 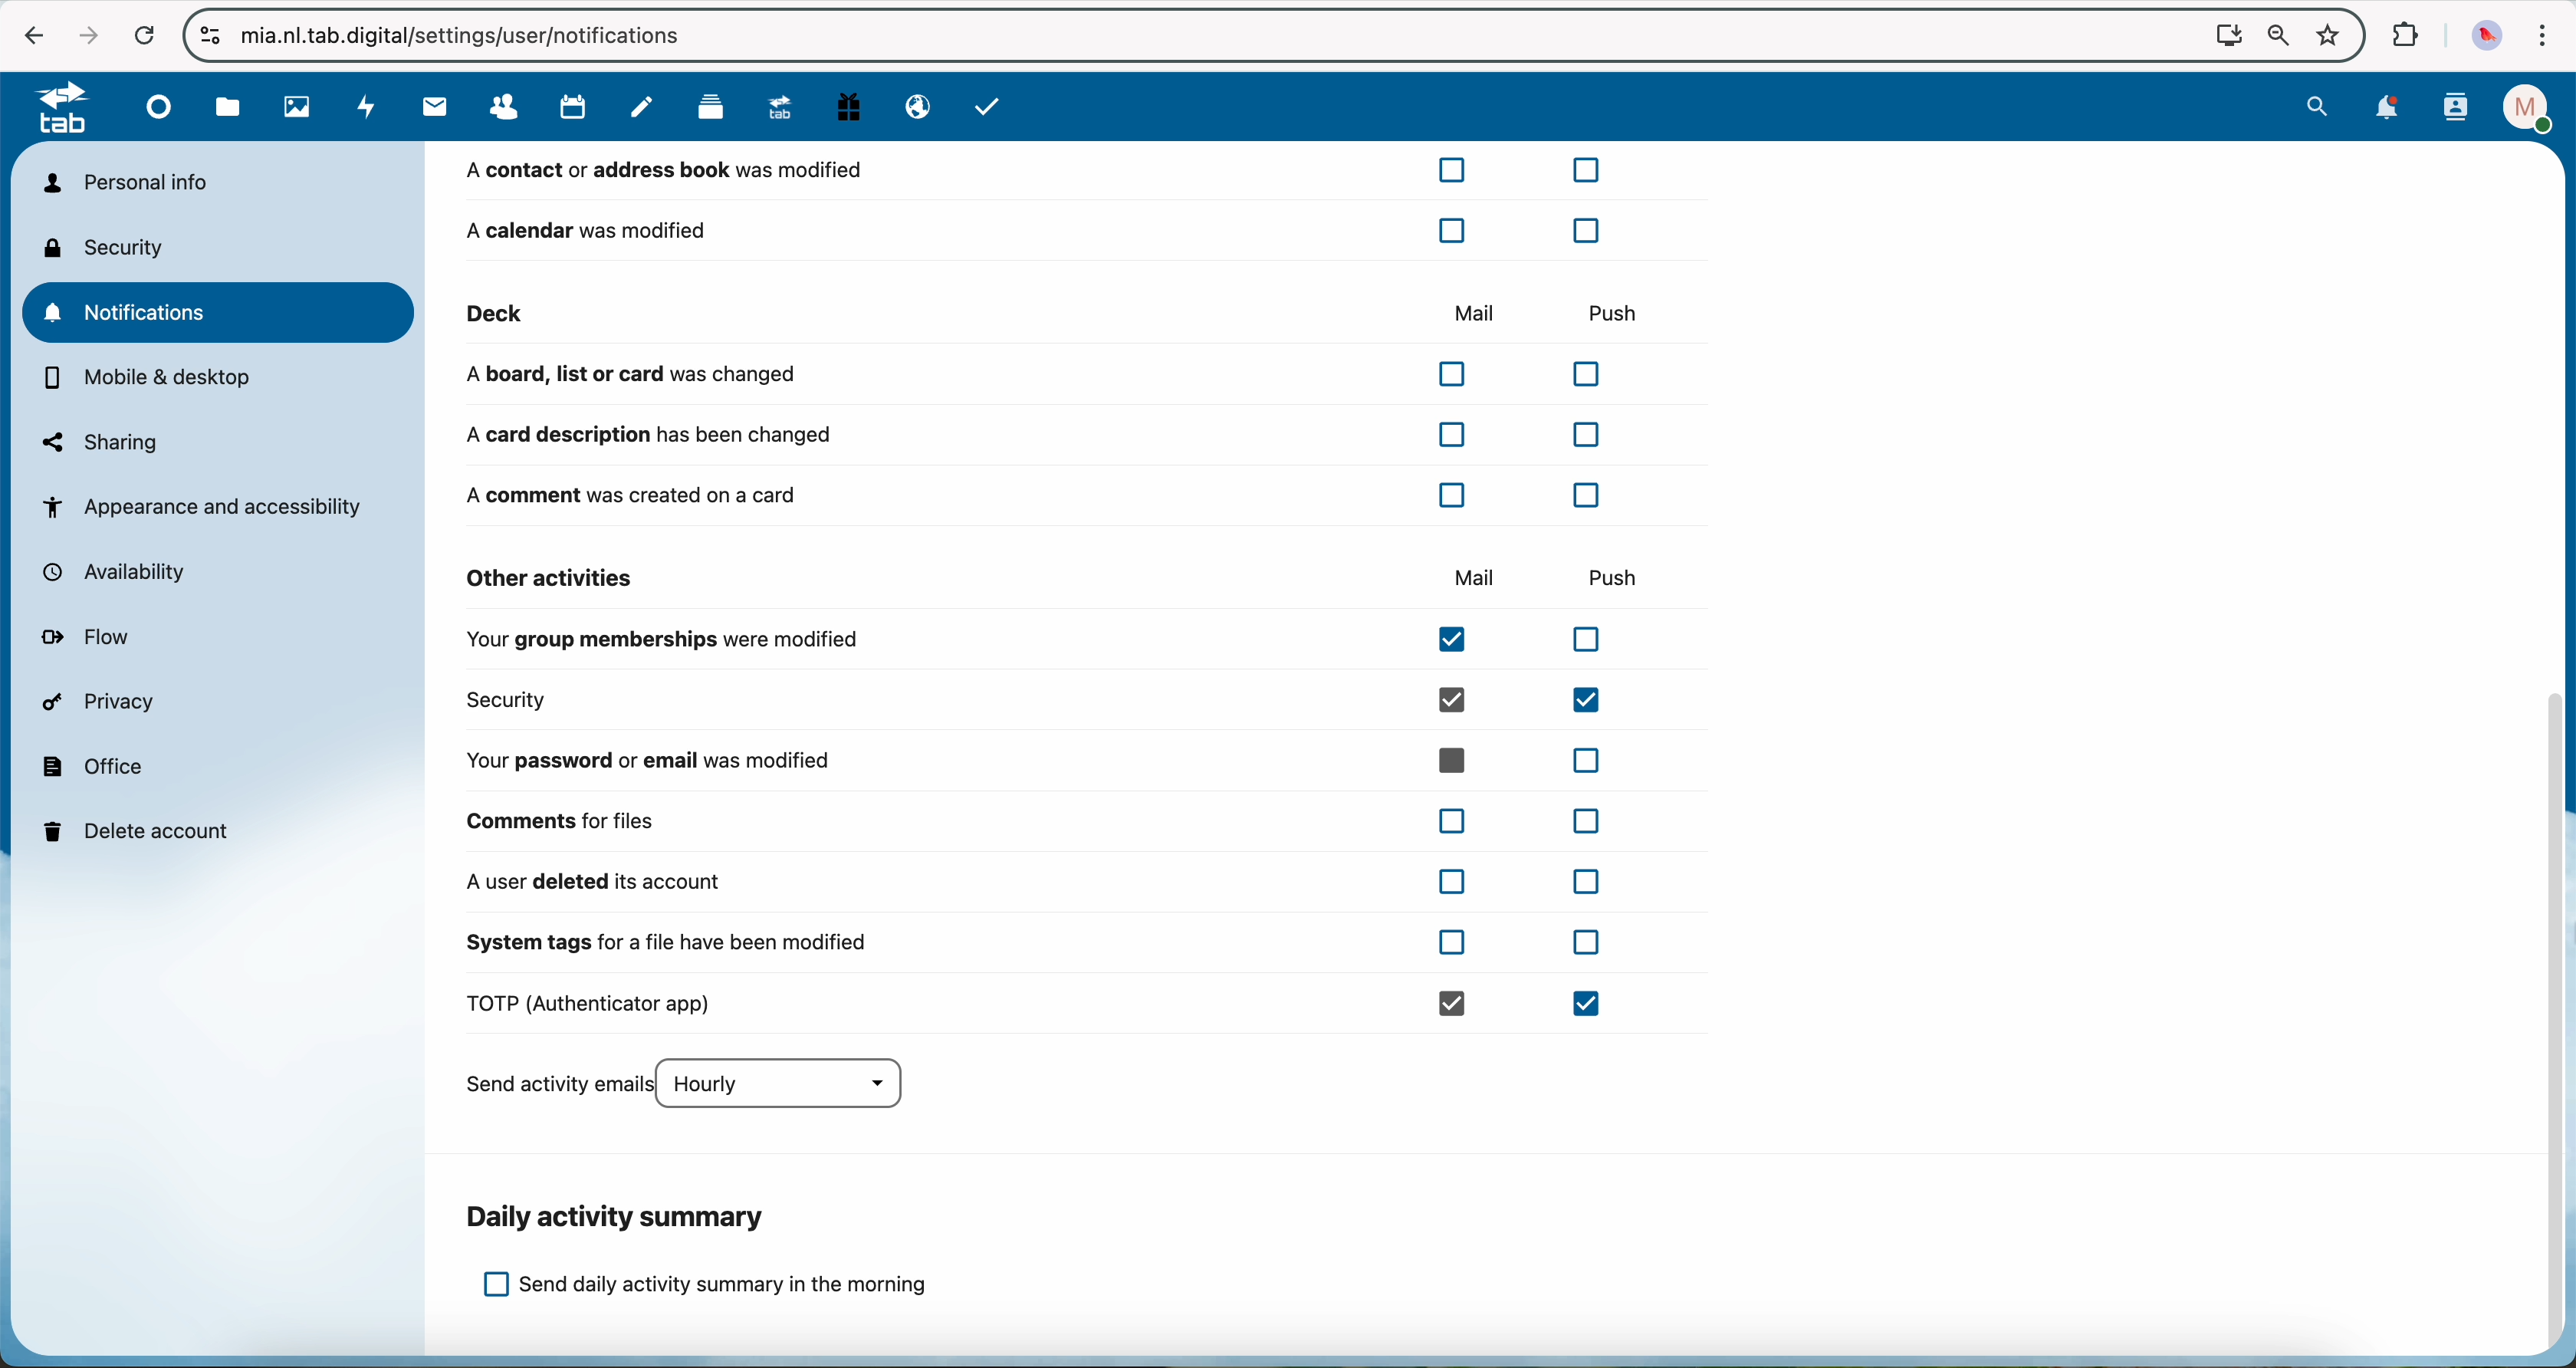 What do you see at coordinates (2455, 109) in the screenshot?
I see `contacts` at bounding box center [2455, 109].